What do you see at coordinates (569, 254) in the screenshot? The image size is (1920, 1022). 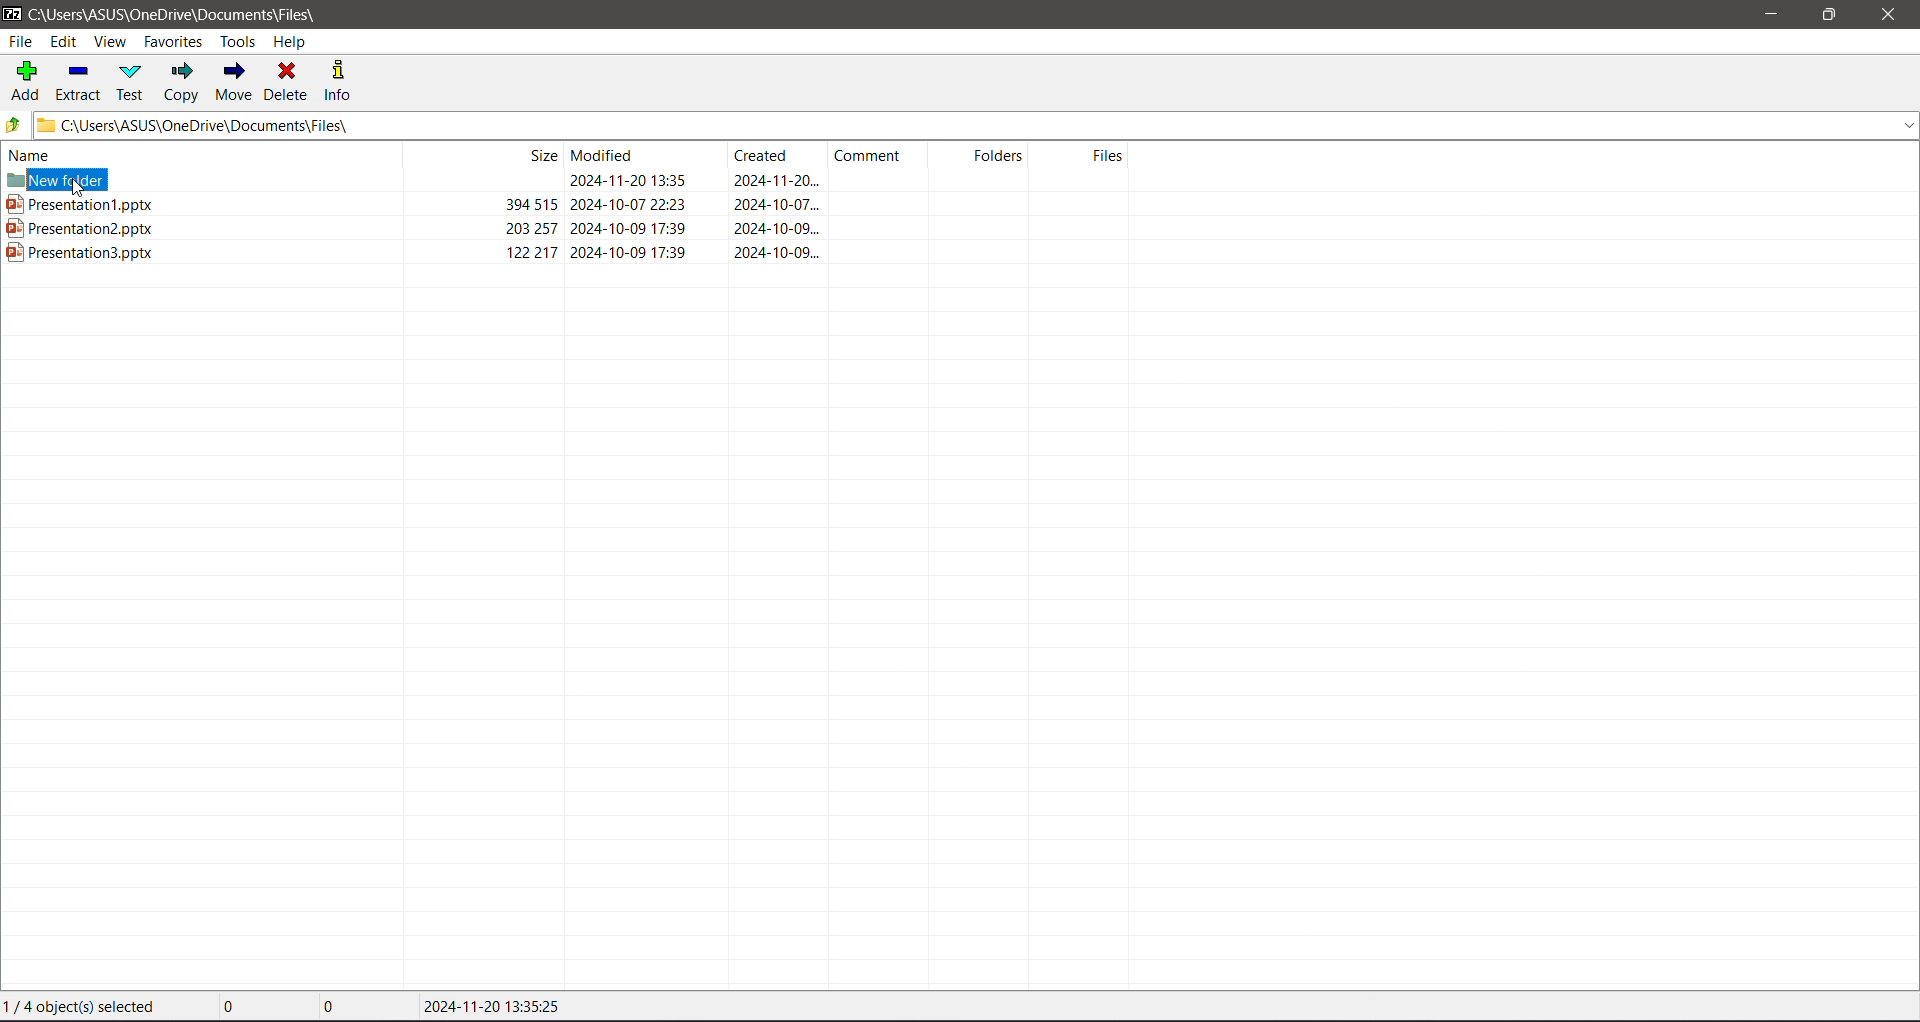 I see `Selected File` at bounding box center [569, 254].